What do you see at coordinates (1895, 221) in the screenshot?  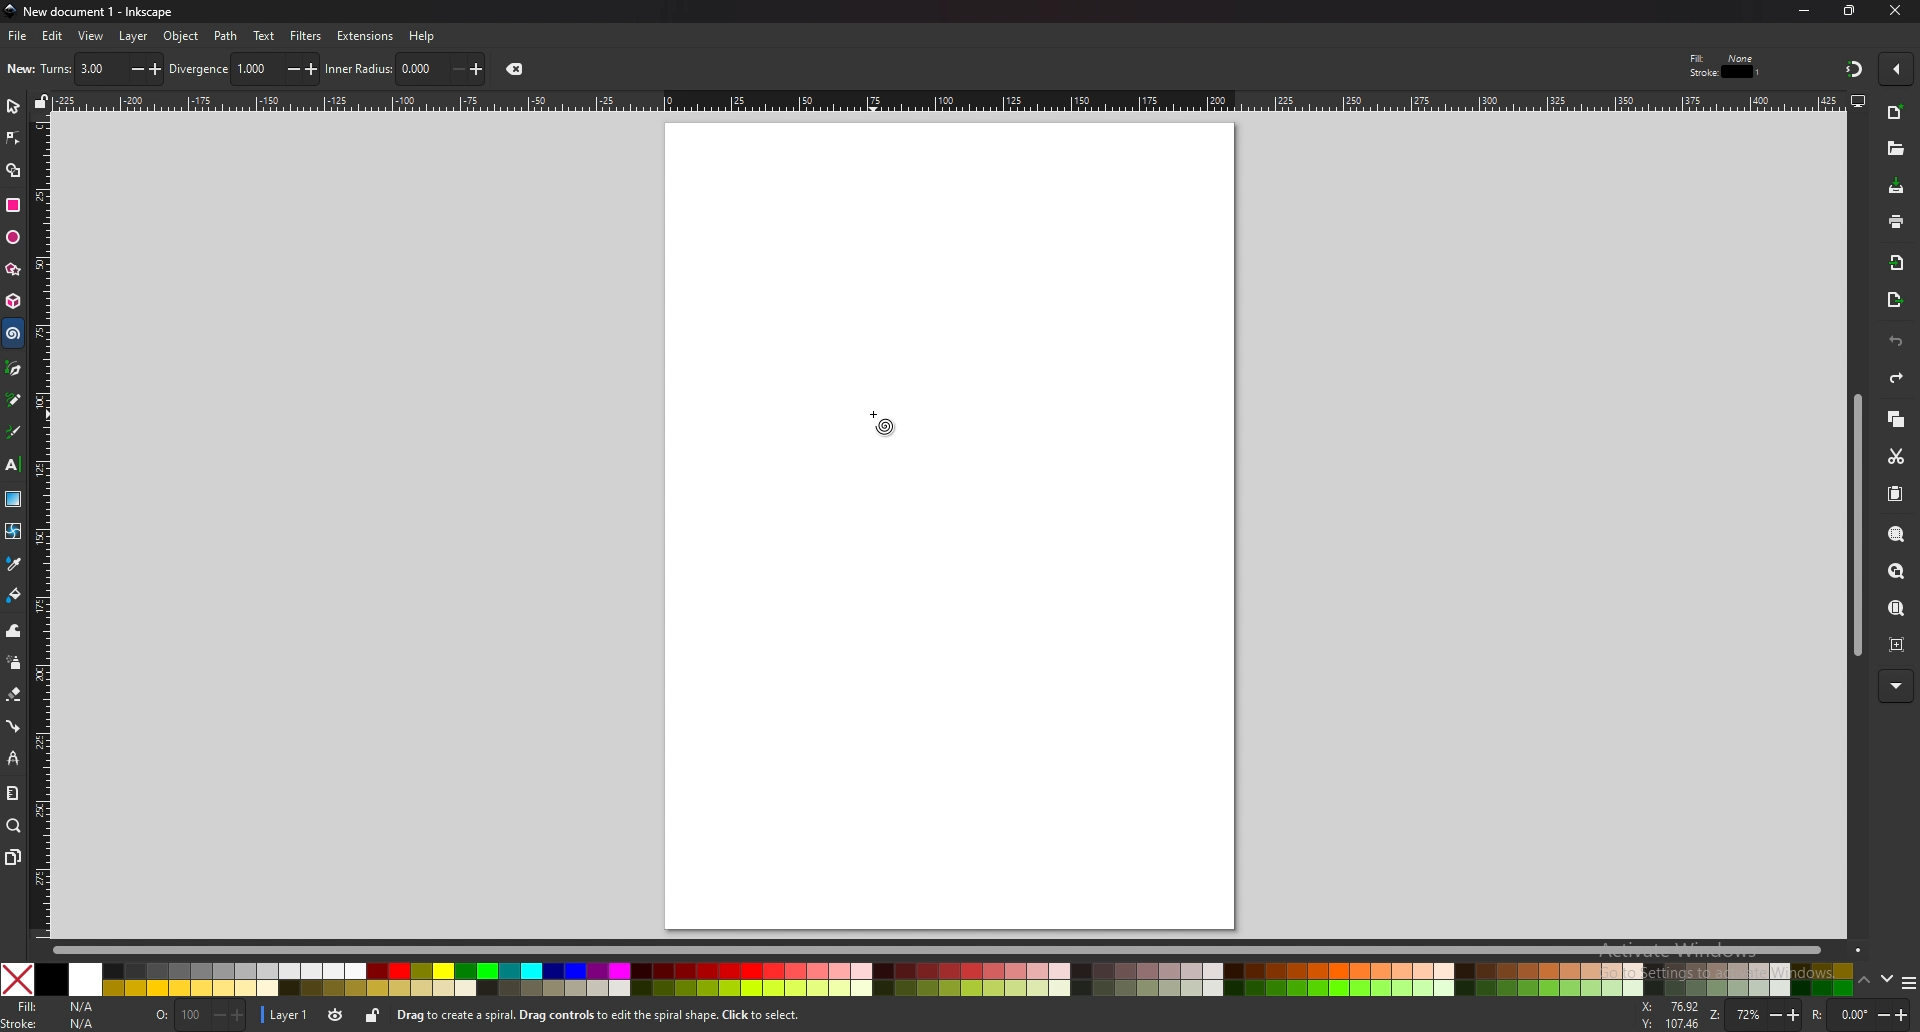 I see `print` at bounding box center [1895, 221].